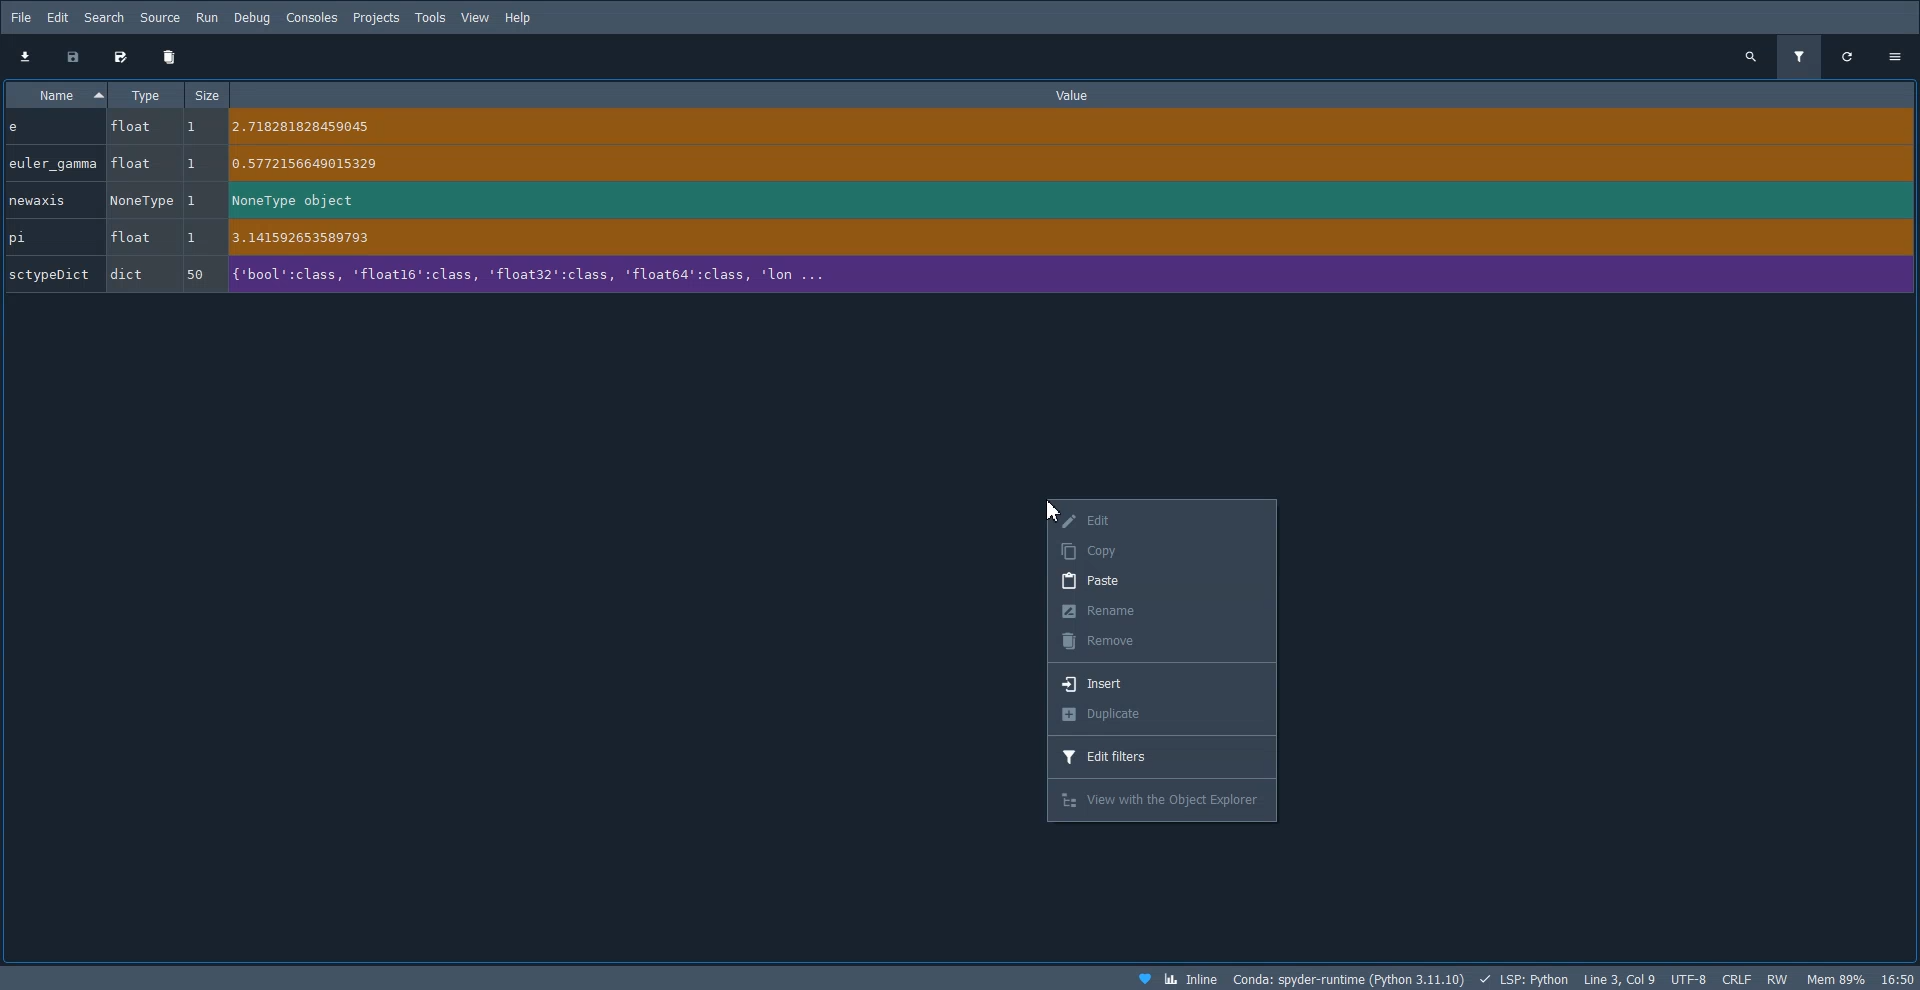 The width and height of the screenshot is (1920, 990). I want to click on Source, so click(160, 16).